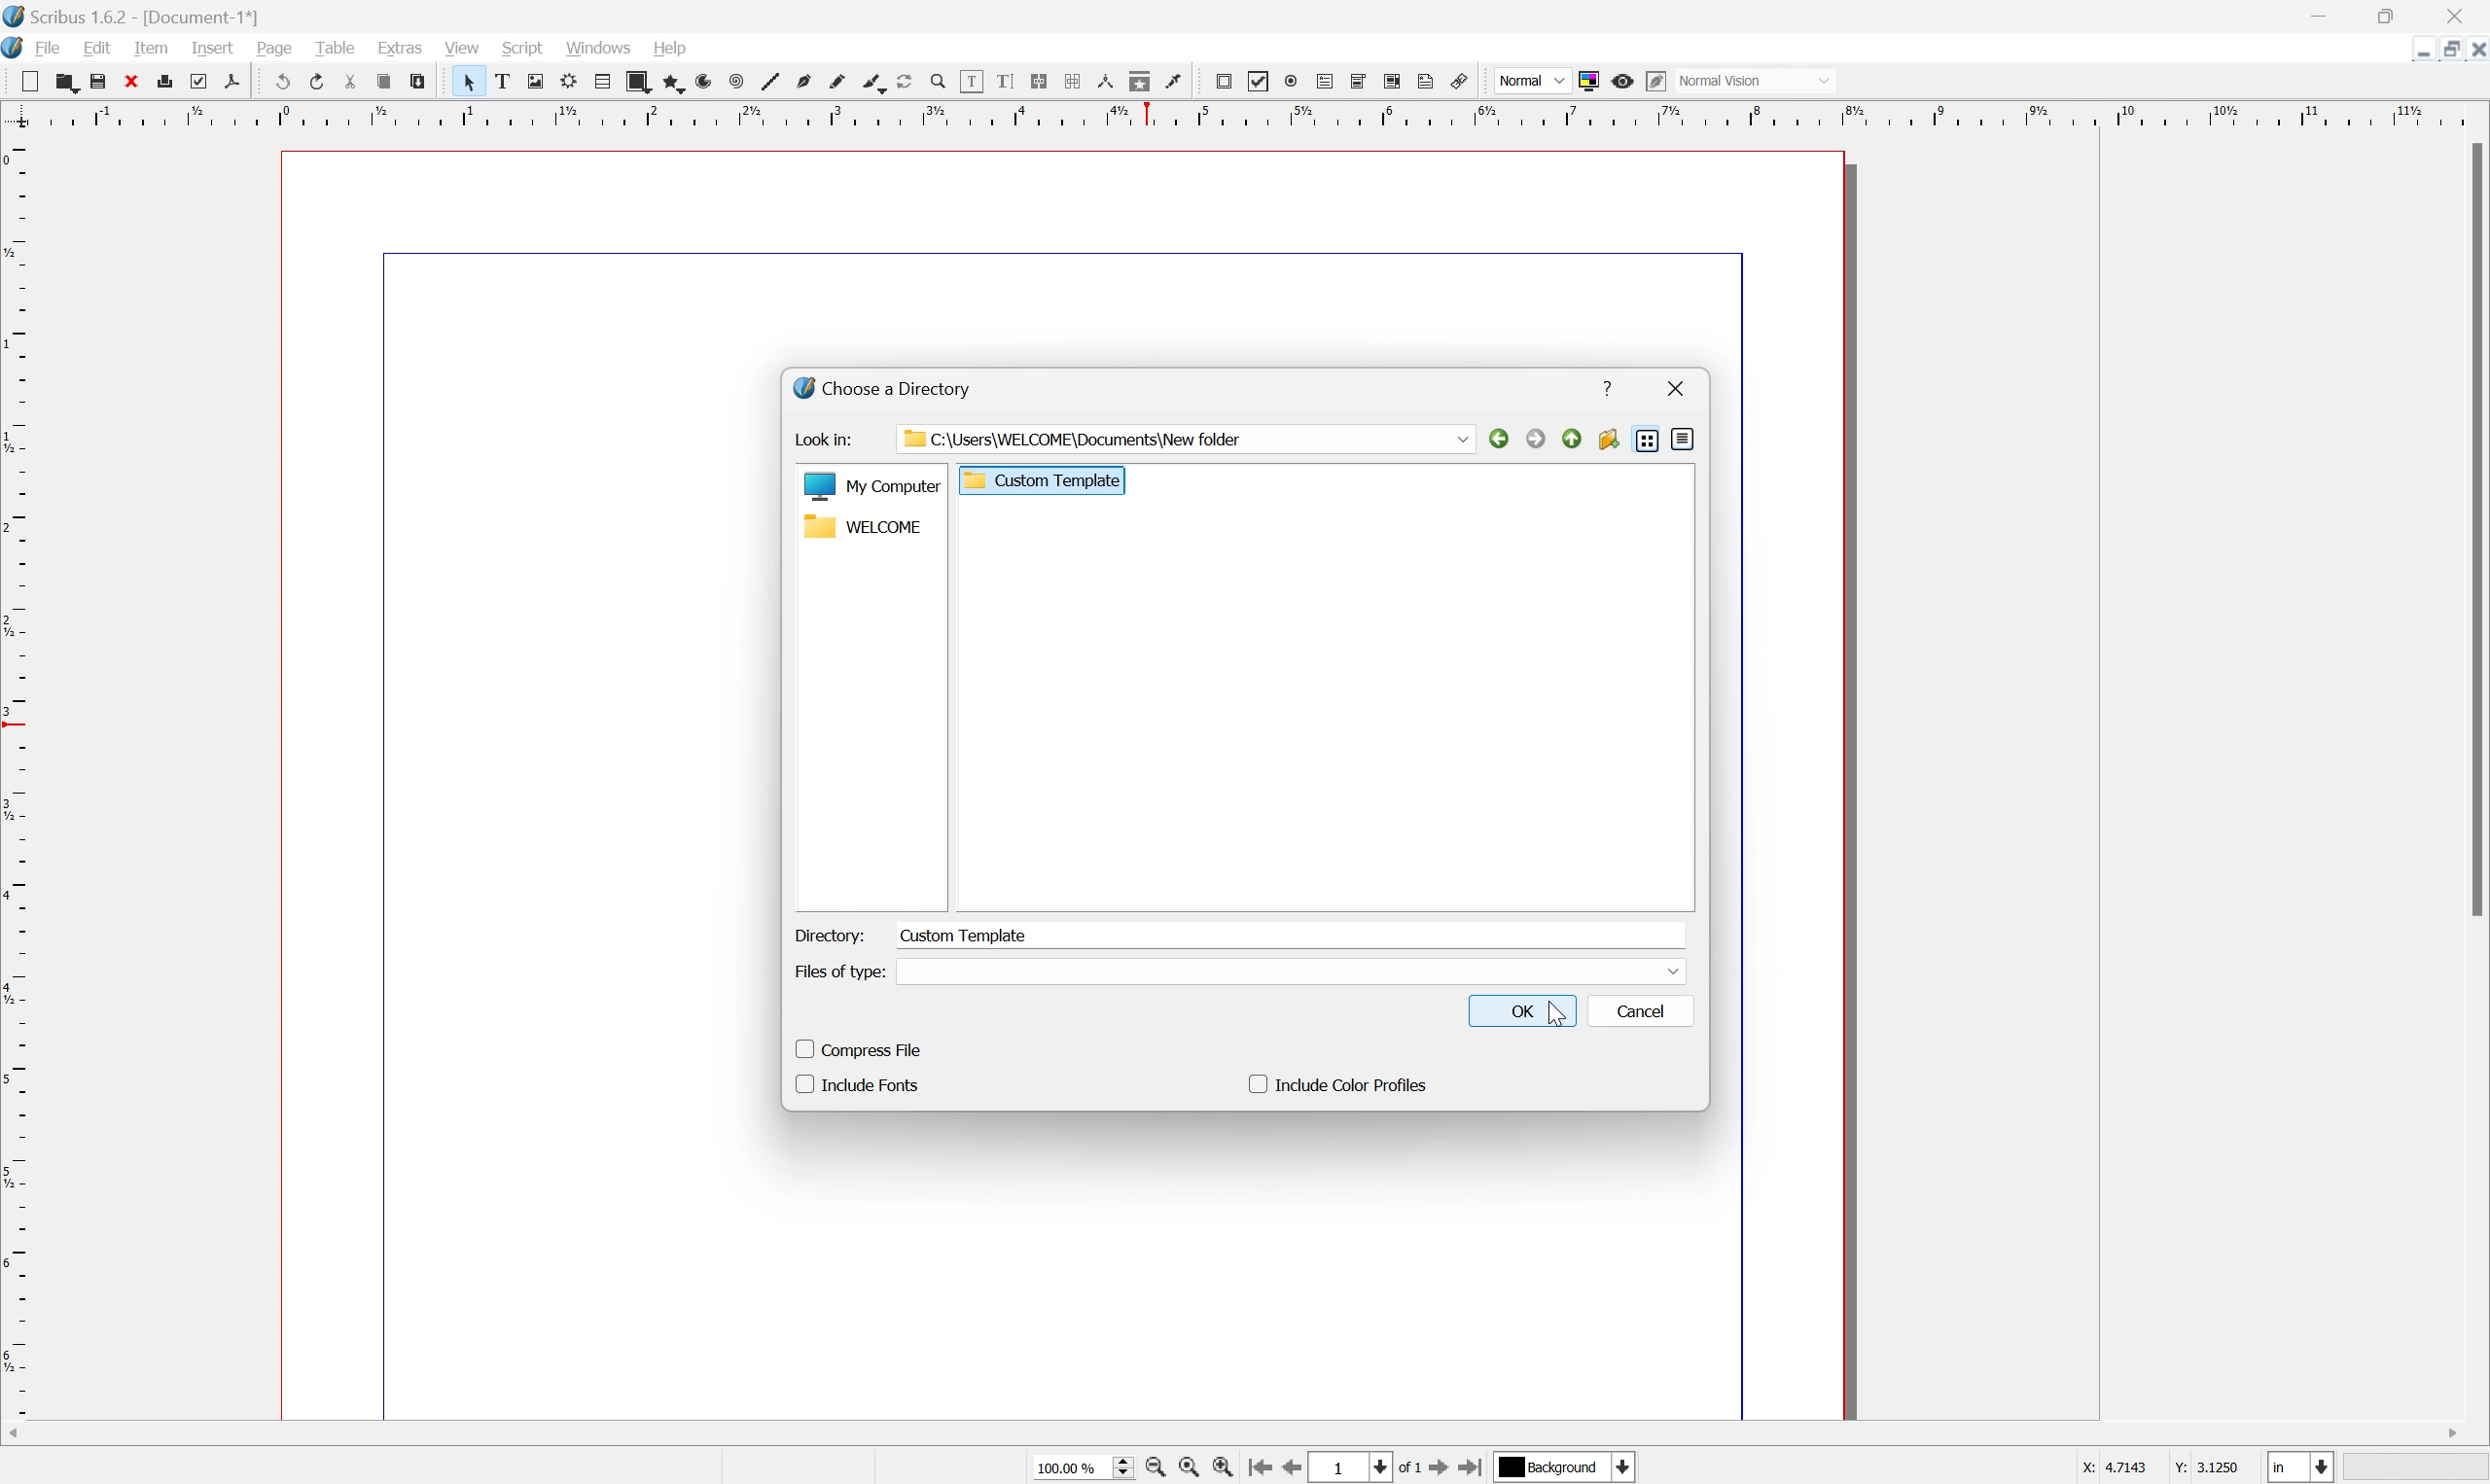  What do you see at coordinates (129, 80) in the screenshot?
I see `close` at bounding box center [129, 80].